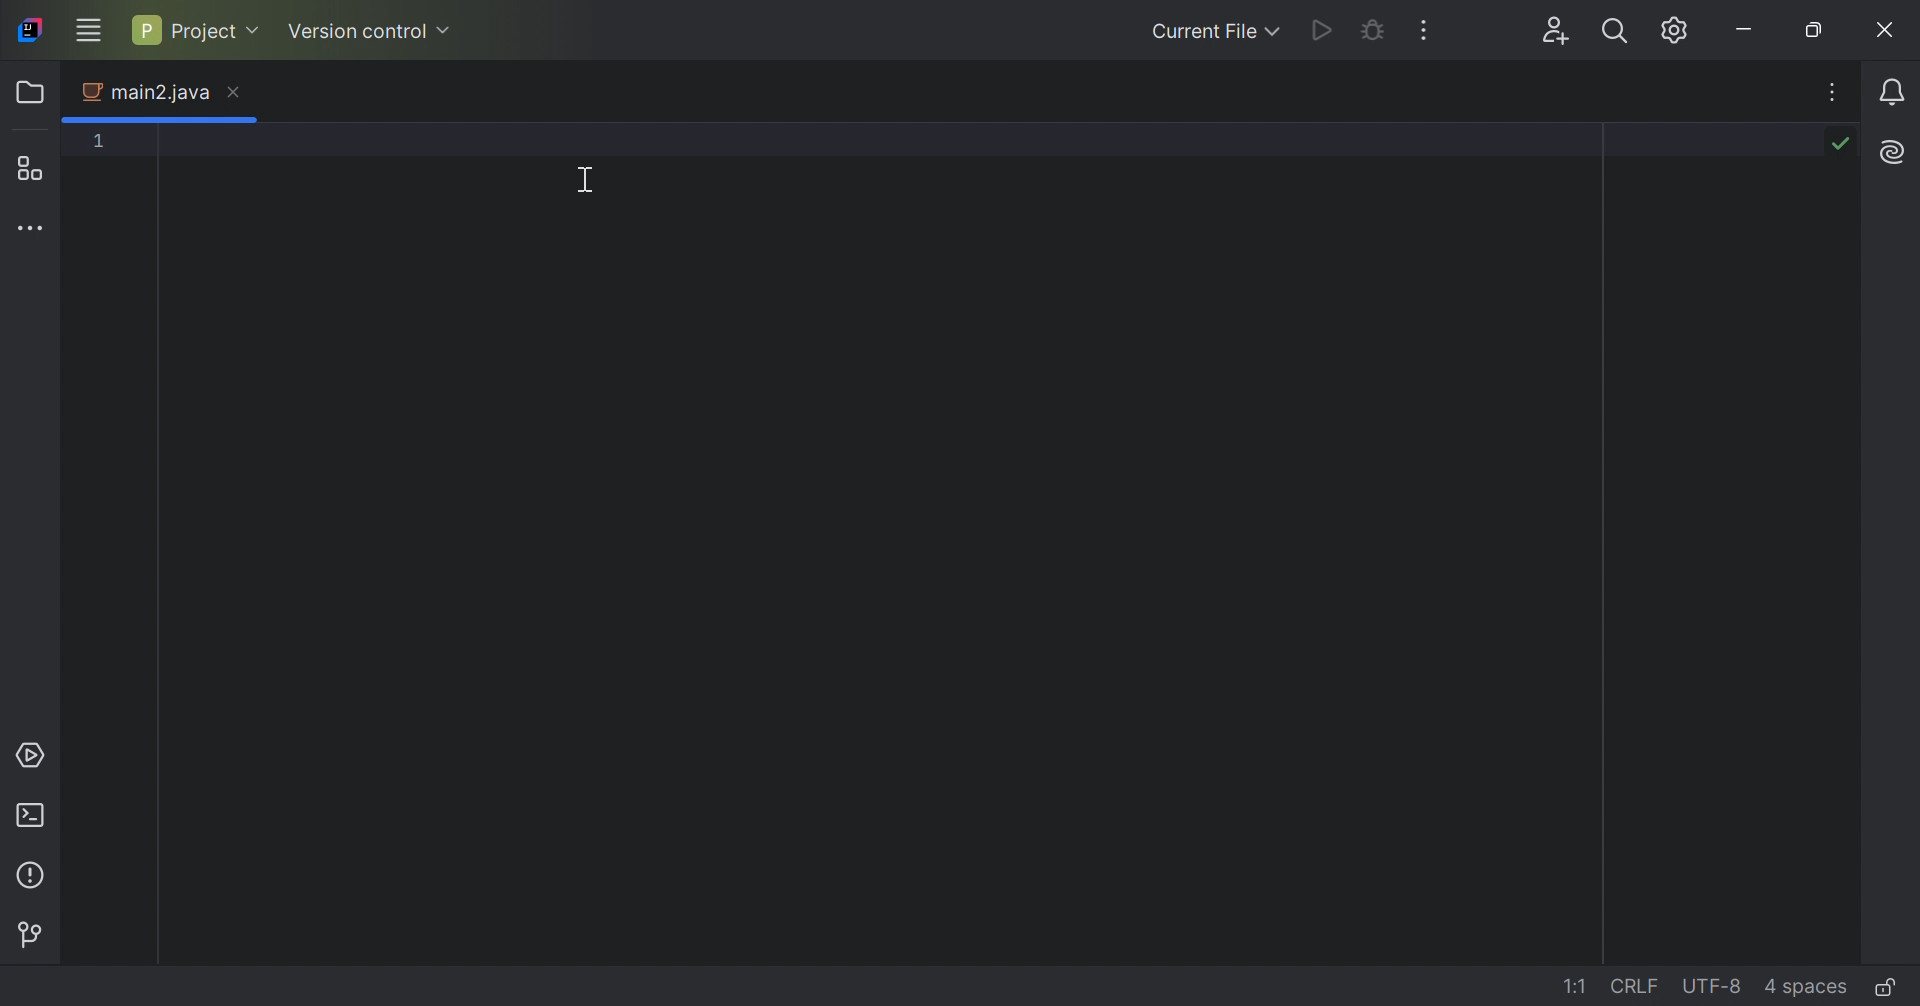 The height and width of the screenshot is (1006, 1920). What do you see at coordinates (585, 180) in the screenshot?
I see `Cursor` at bounding box center [585, 180].